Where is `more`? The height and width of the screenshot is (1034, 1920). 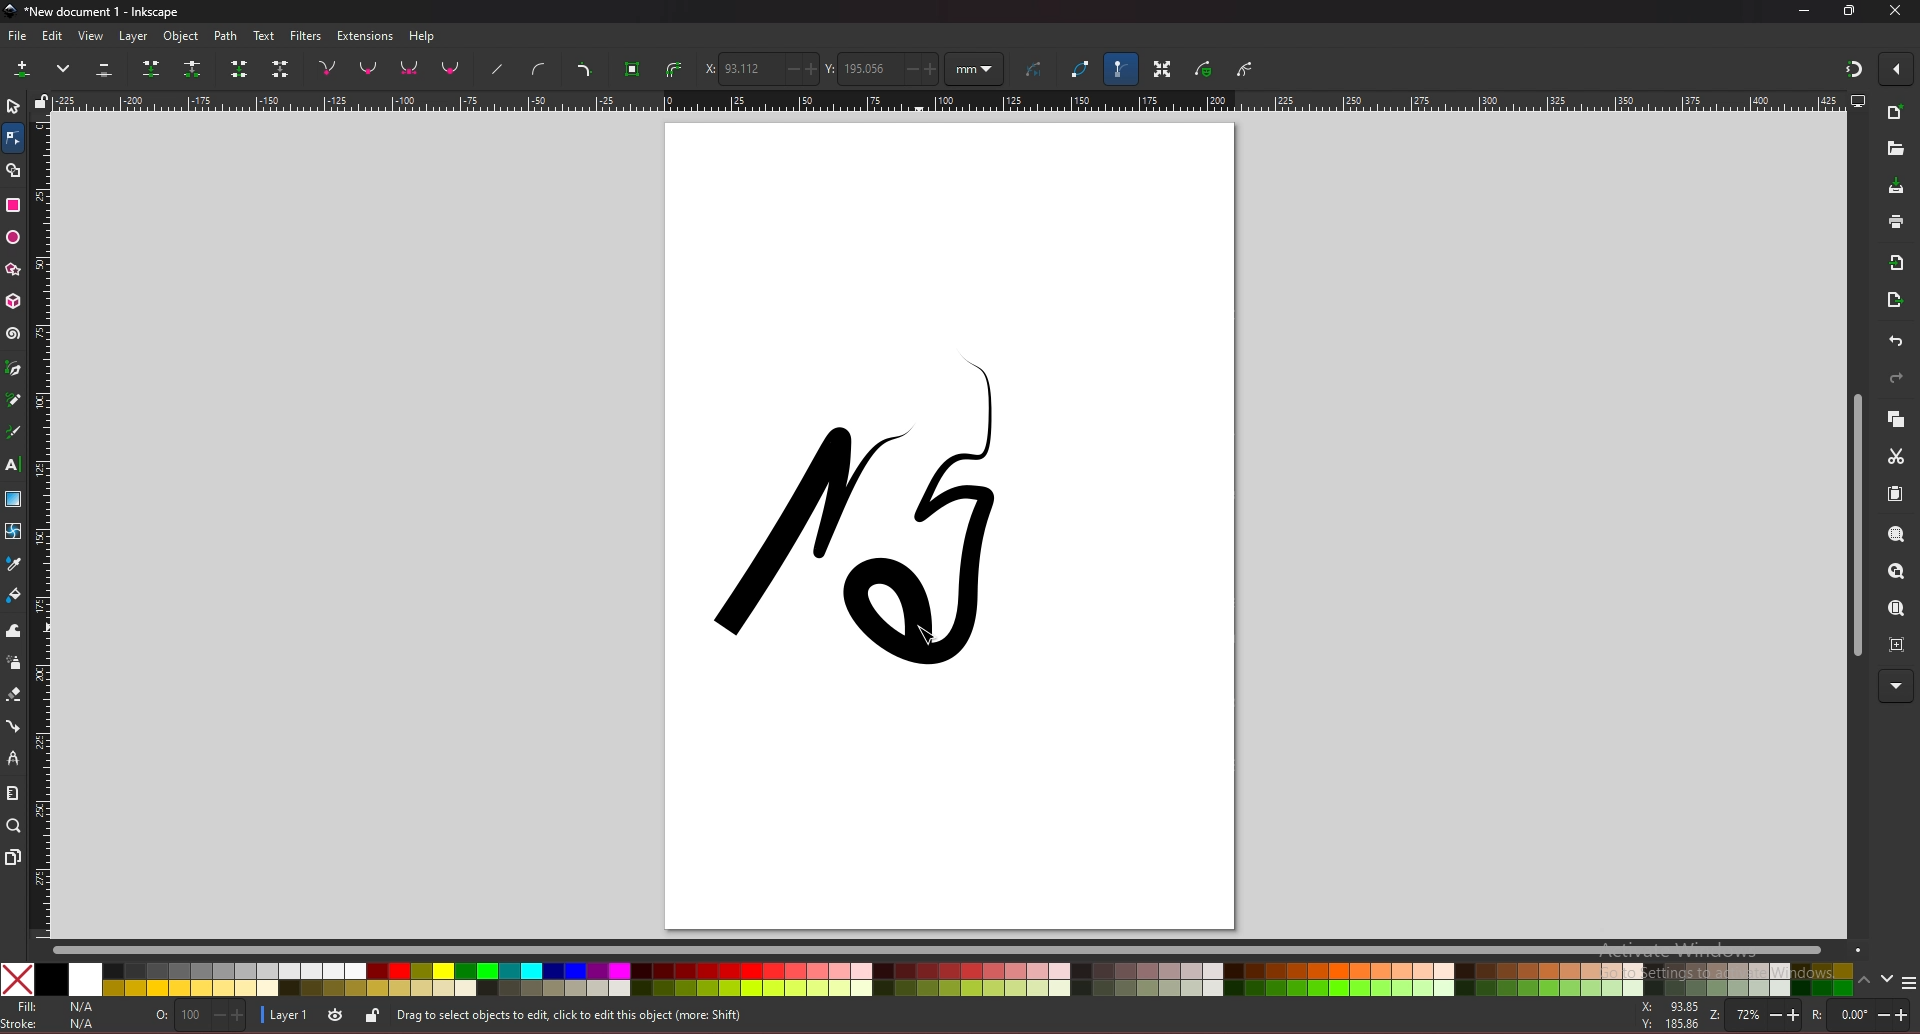 more is located at coordinates (65, 67).